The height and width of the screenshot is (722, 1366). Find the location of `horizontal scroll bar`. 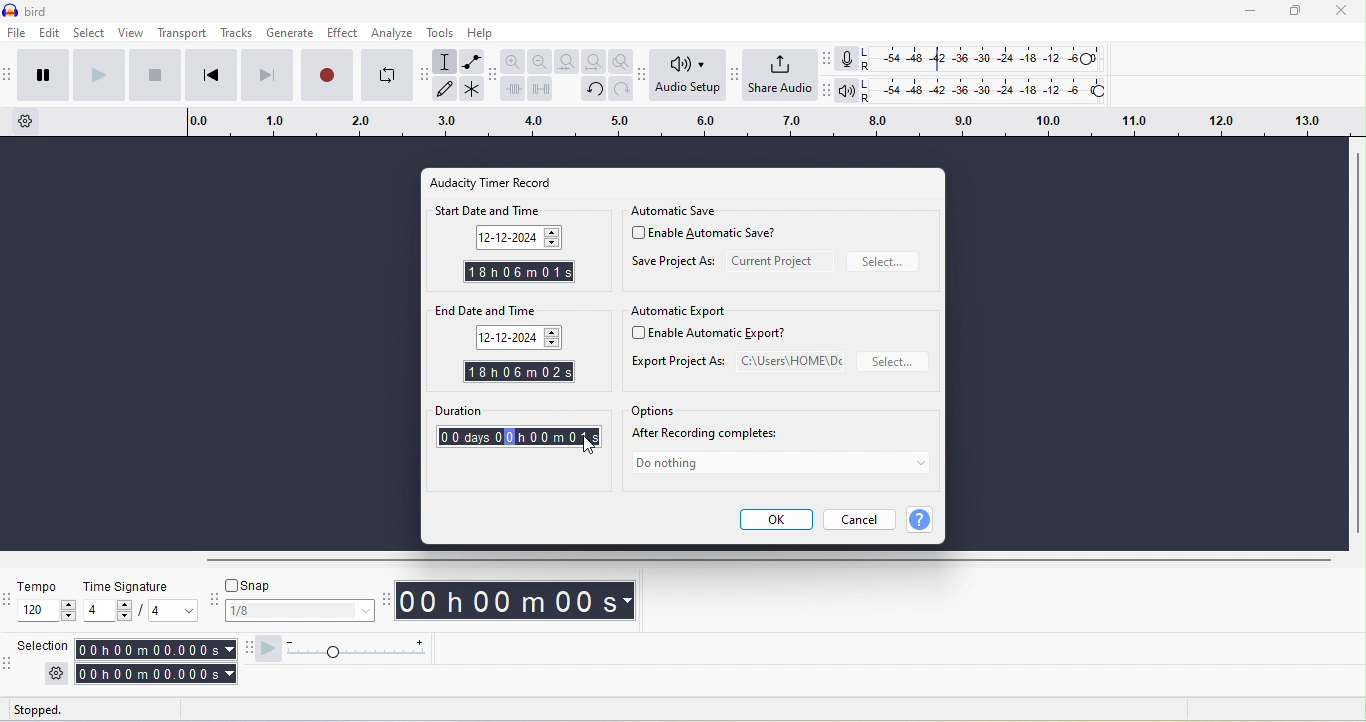

horizontal scroll bar is located at coordinates (765, 562).